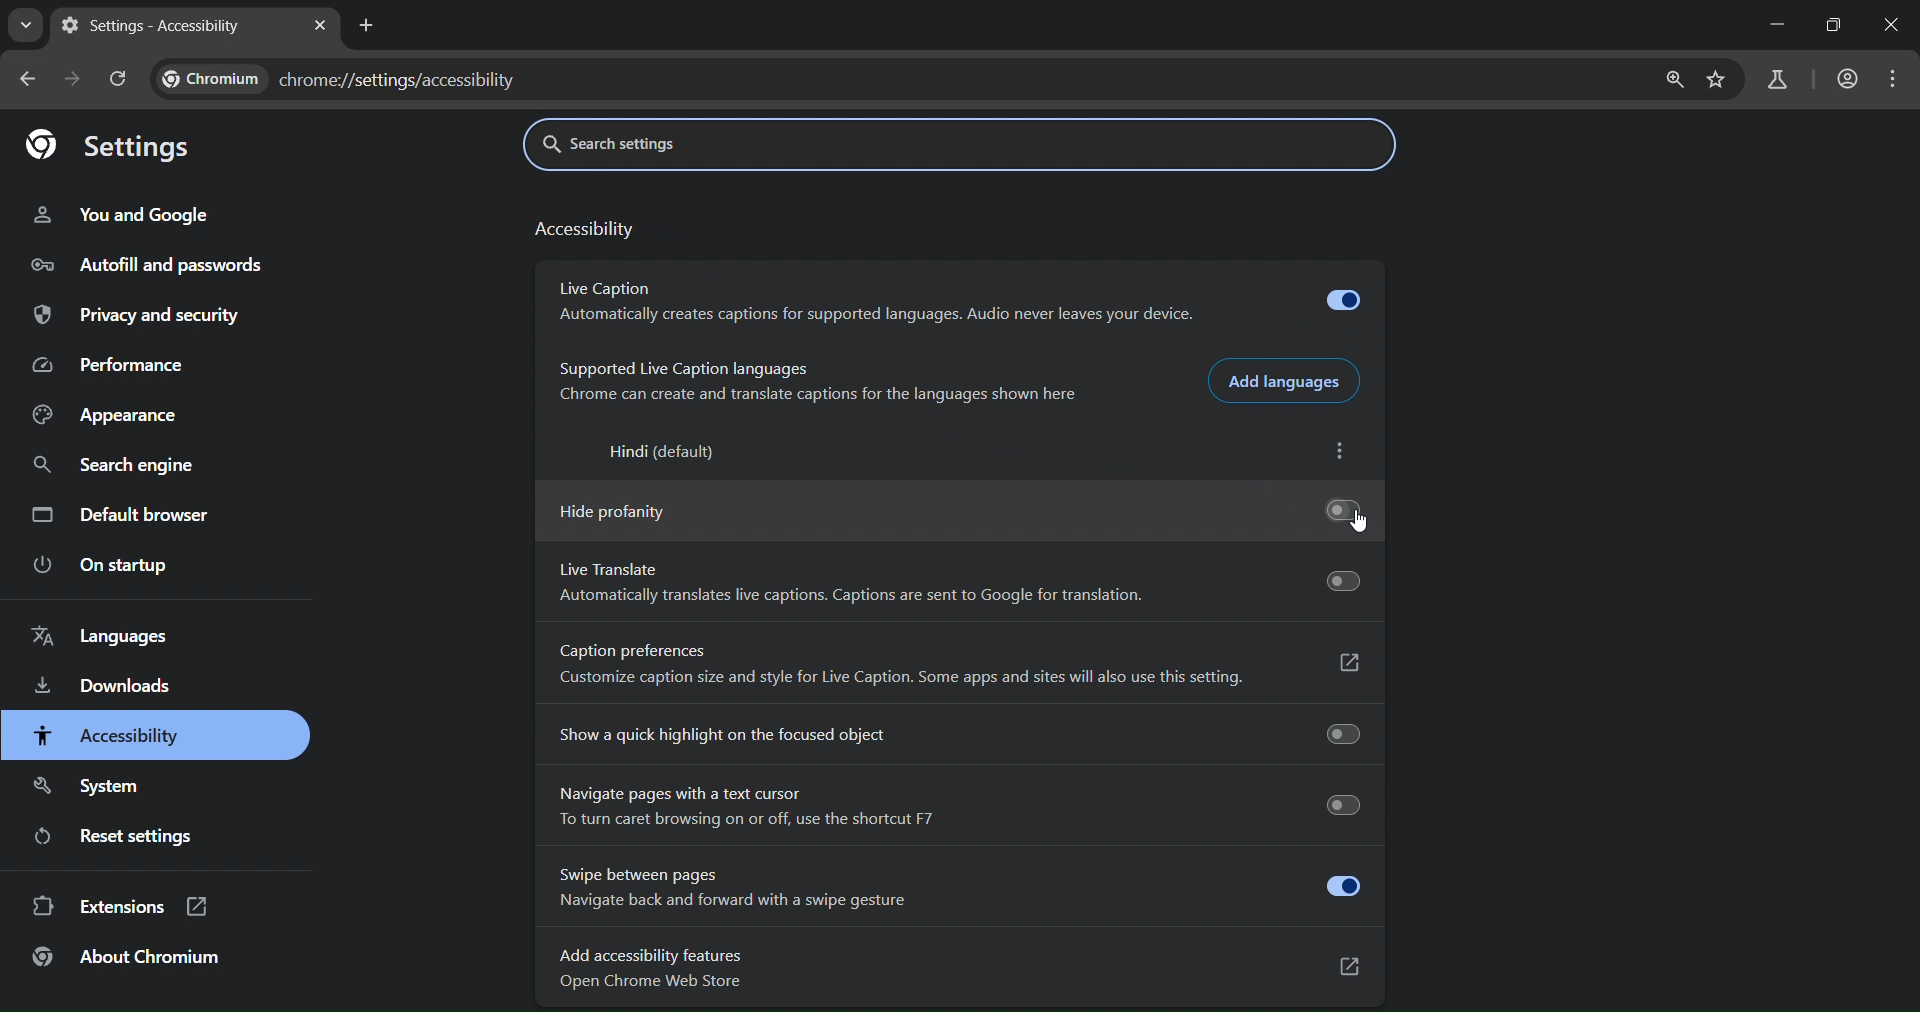  Describe the element at coordinates (114, 465) in the screenshot. I see `search engine` at that location.